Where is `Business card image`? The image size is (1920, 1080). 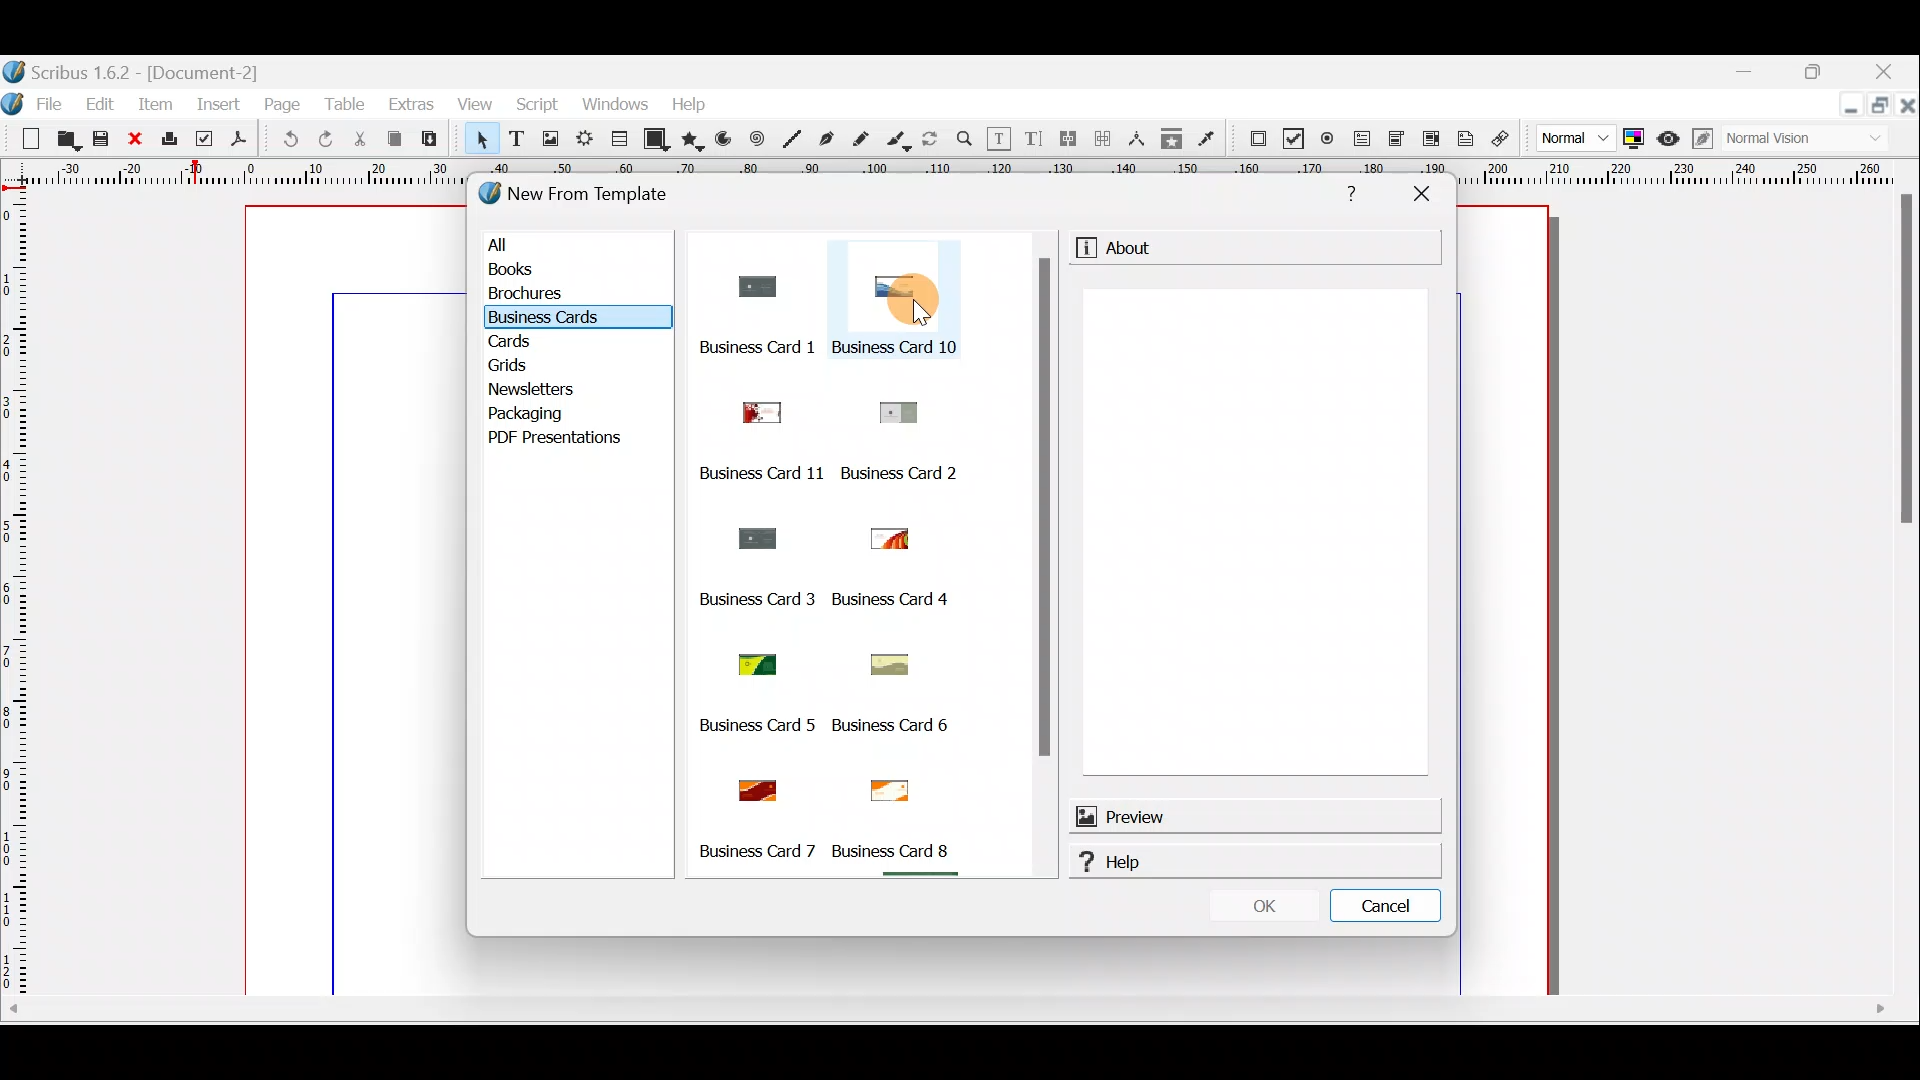
Business card image is located at coordinates (904, 285).